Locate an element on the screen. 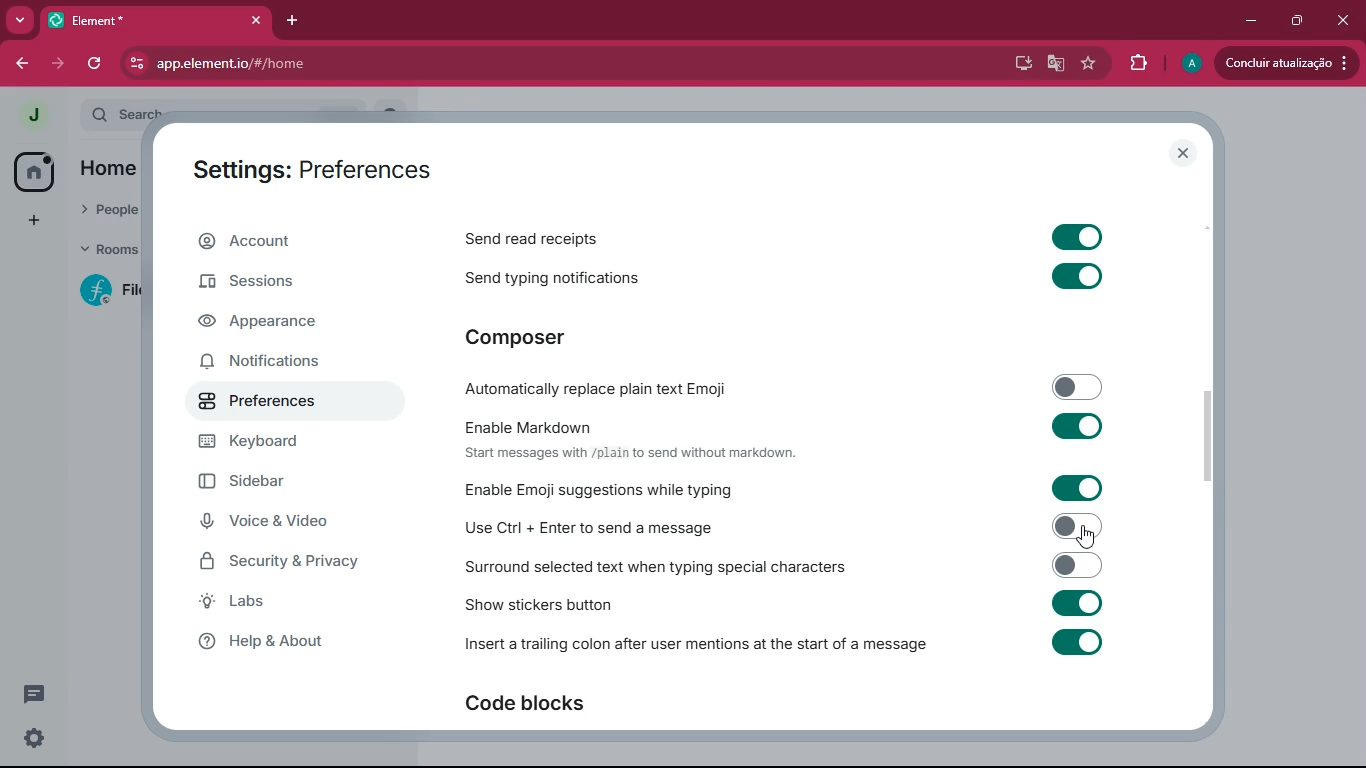  toggle on or off is located at coordinates (1073, 385).